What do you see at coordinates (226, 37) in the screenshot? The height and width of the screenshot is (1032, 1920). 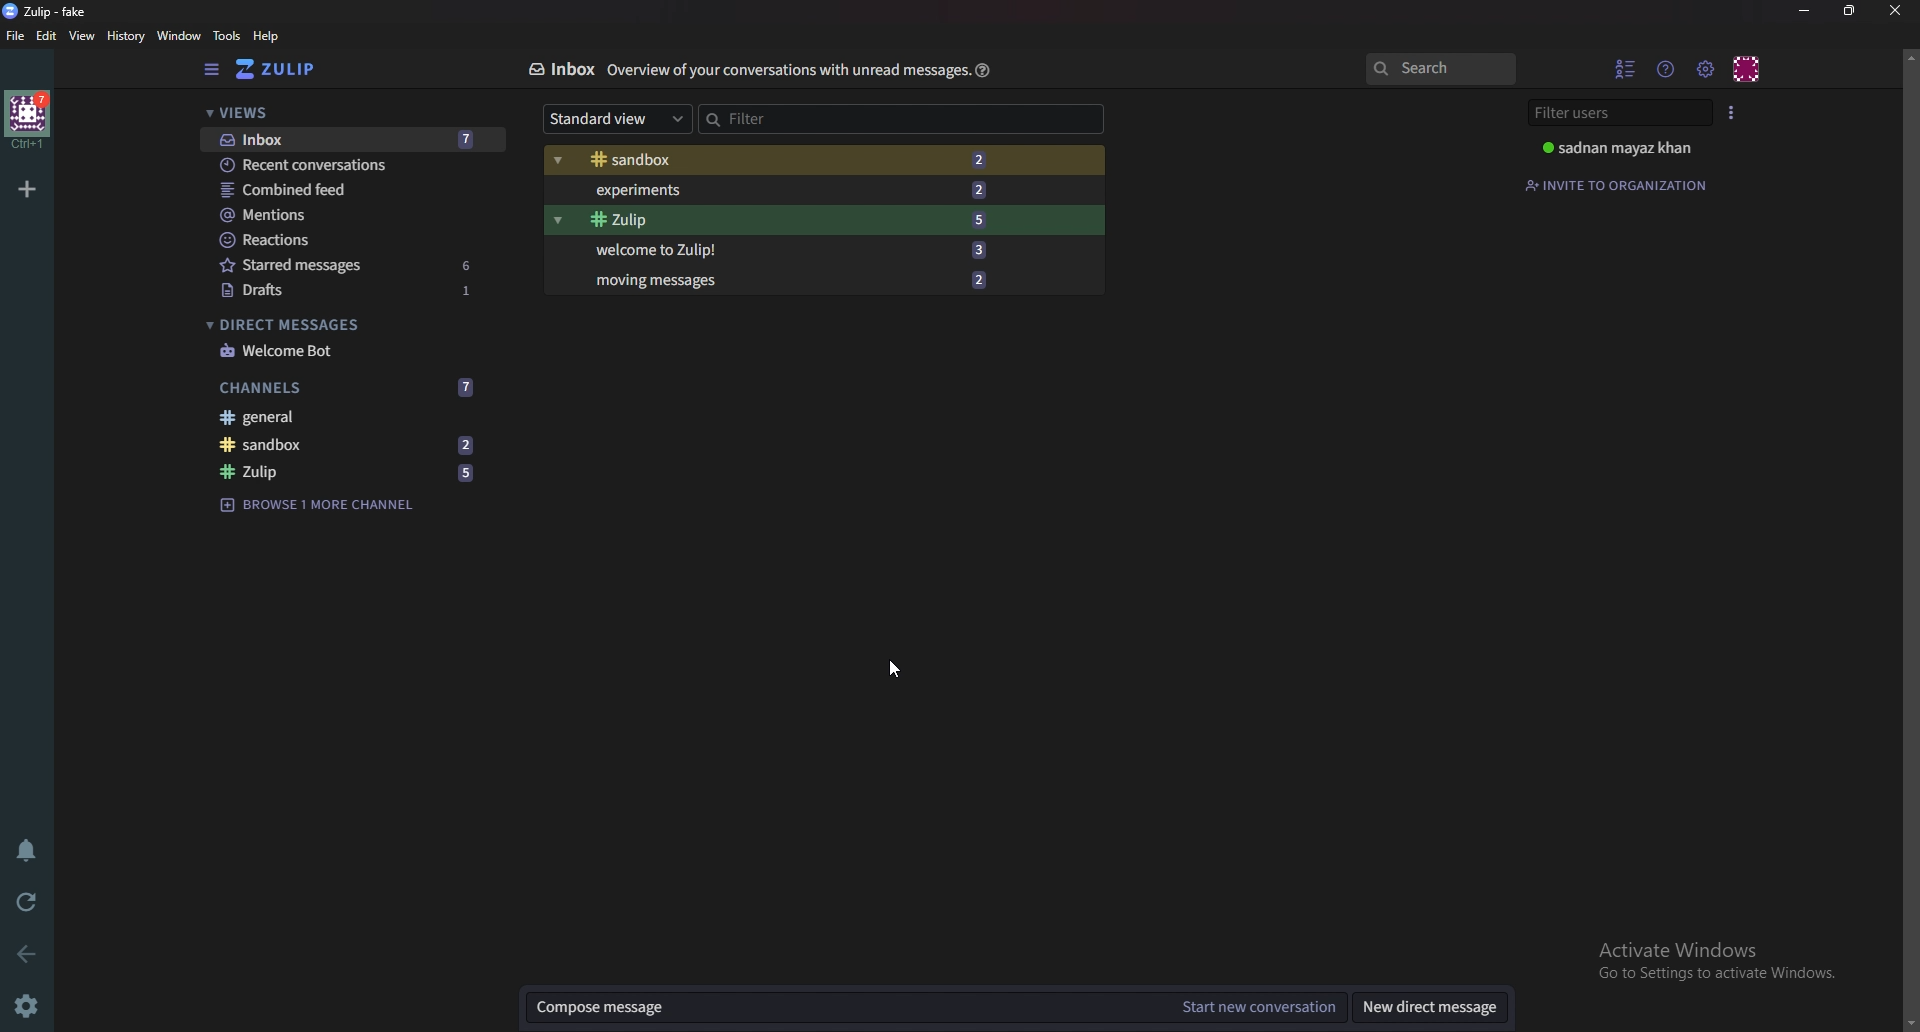 I see `Tools` at bounding box center [226, 37].